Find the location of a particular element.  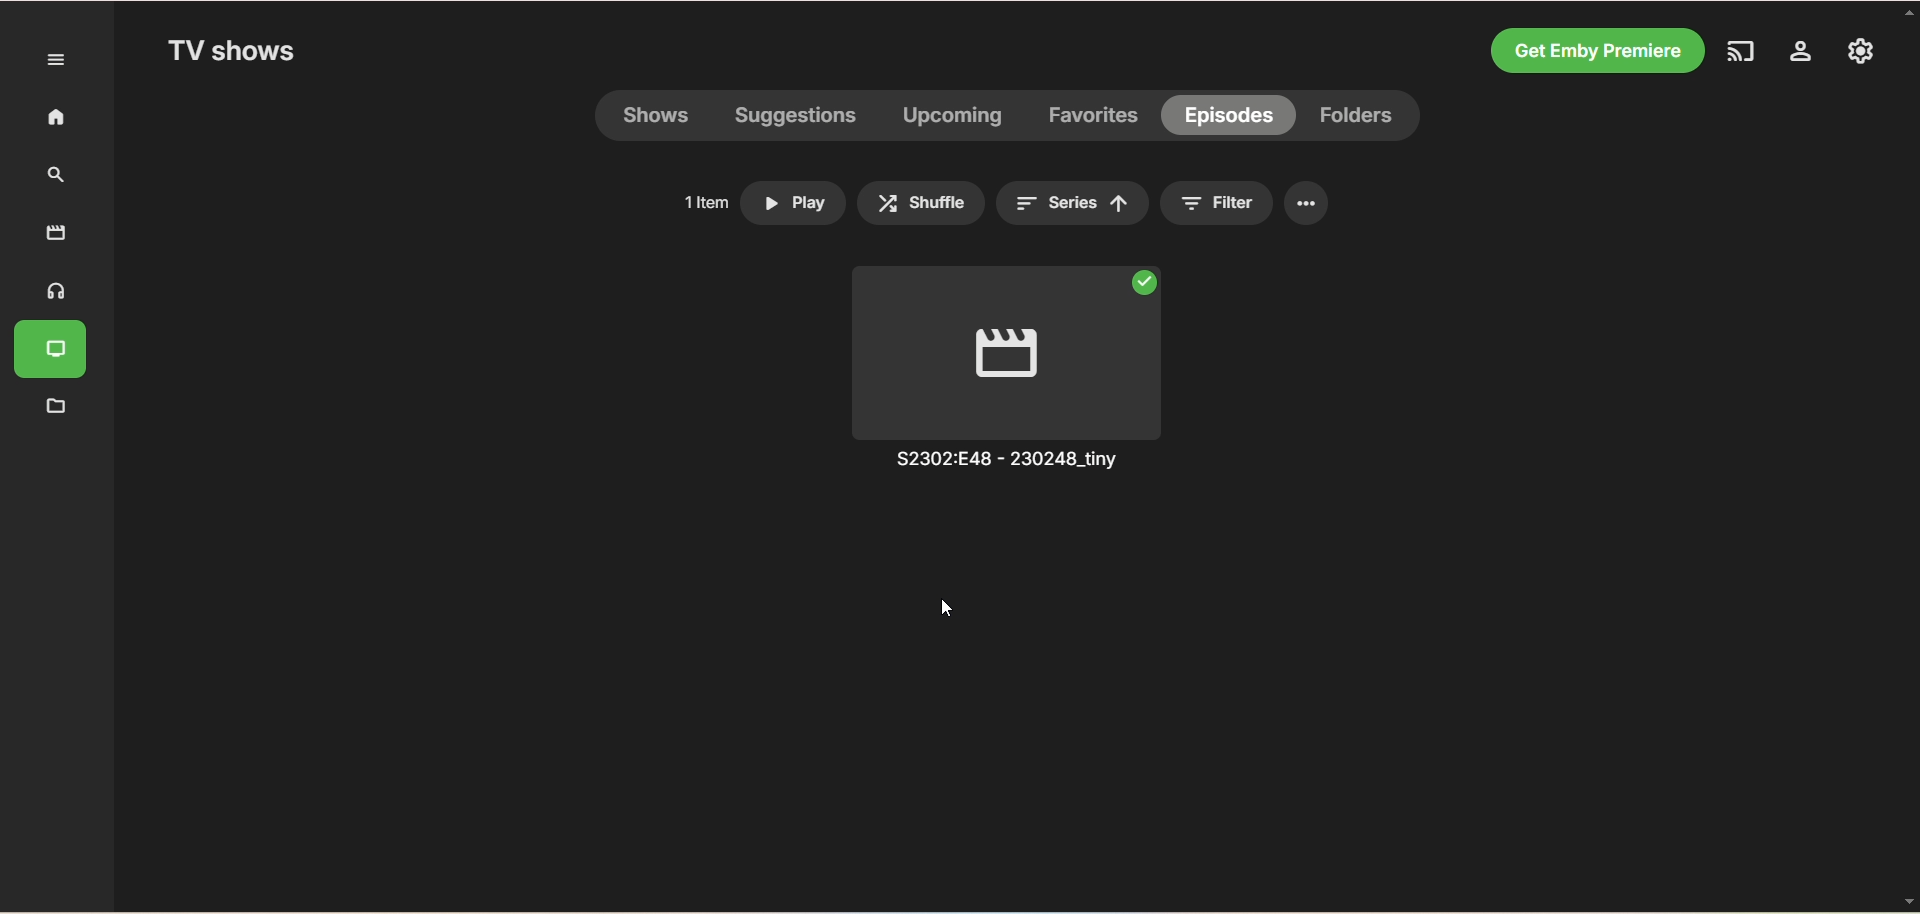

folders is located at coordinates (1361, 117).